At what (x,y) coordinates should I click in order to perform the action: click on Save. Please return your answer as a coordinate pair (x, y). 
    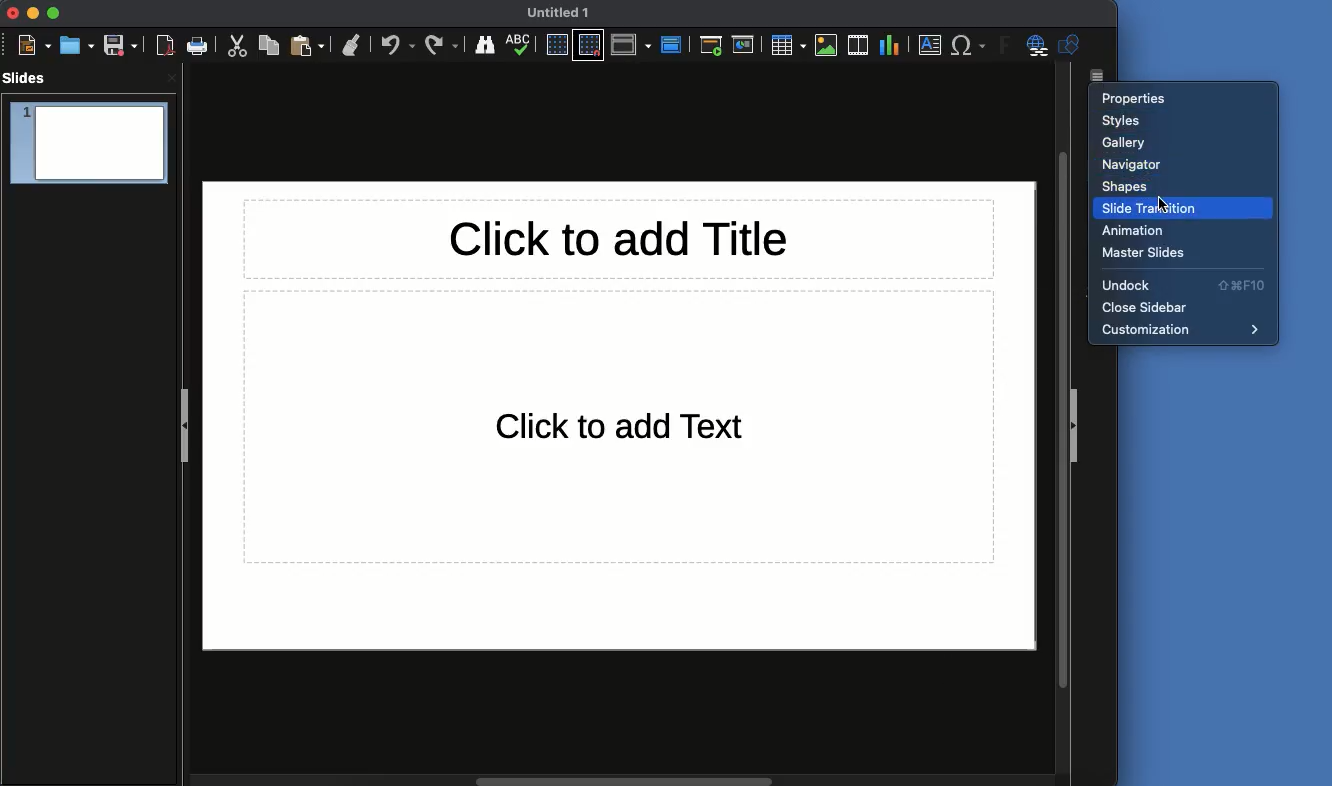
    Looking at the image, I should click on (121, 44).